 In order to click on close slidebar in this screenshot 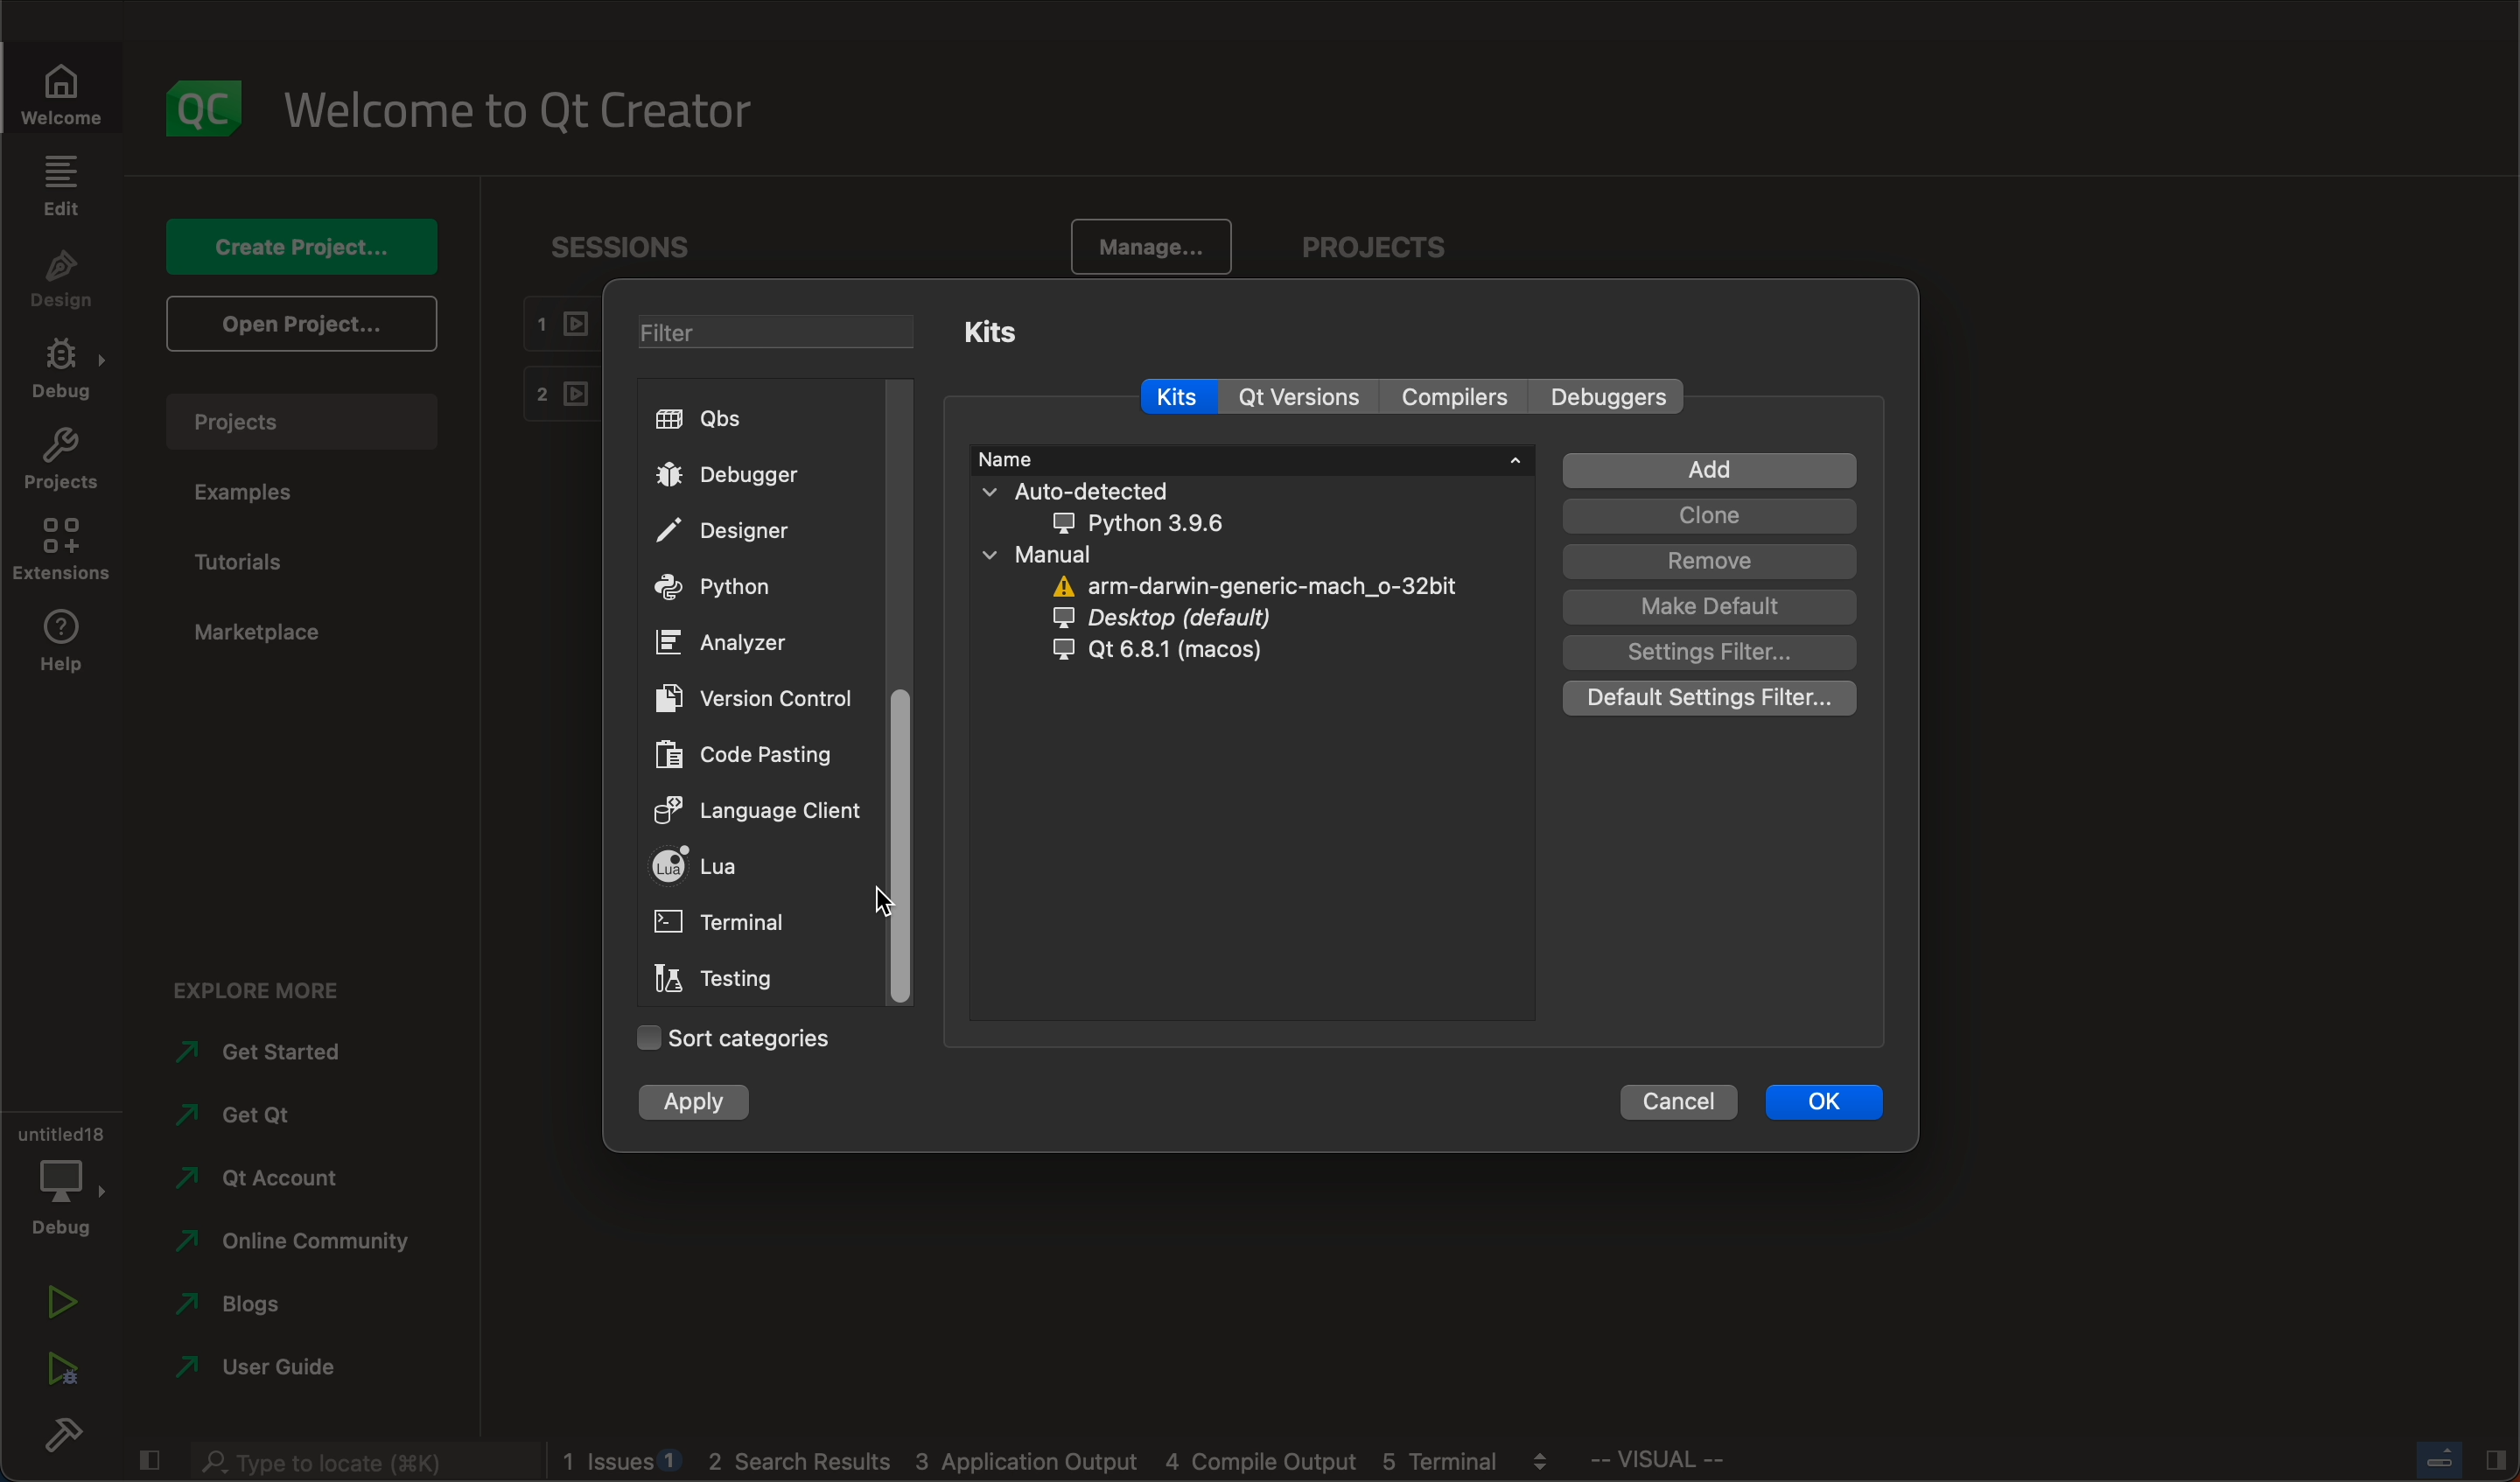, I will do `click(2451, 1462)`.